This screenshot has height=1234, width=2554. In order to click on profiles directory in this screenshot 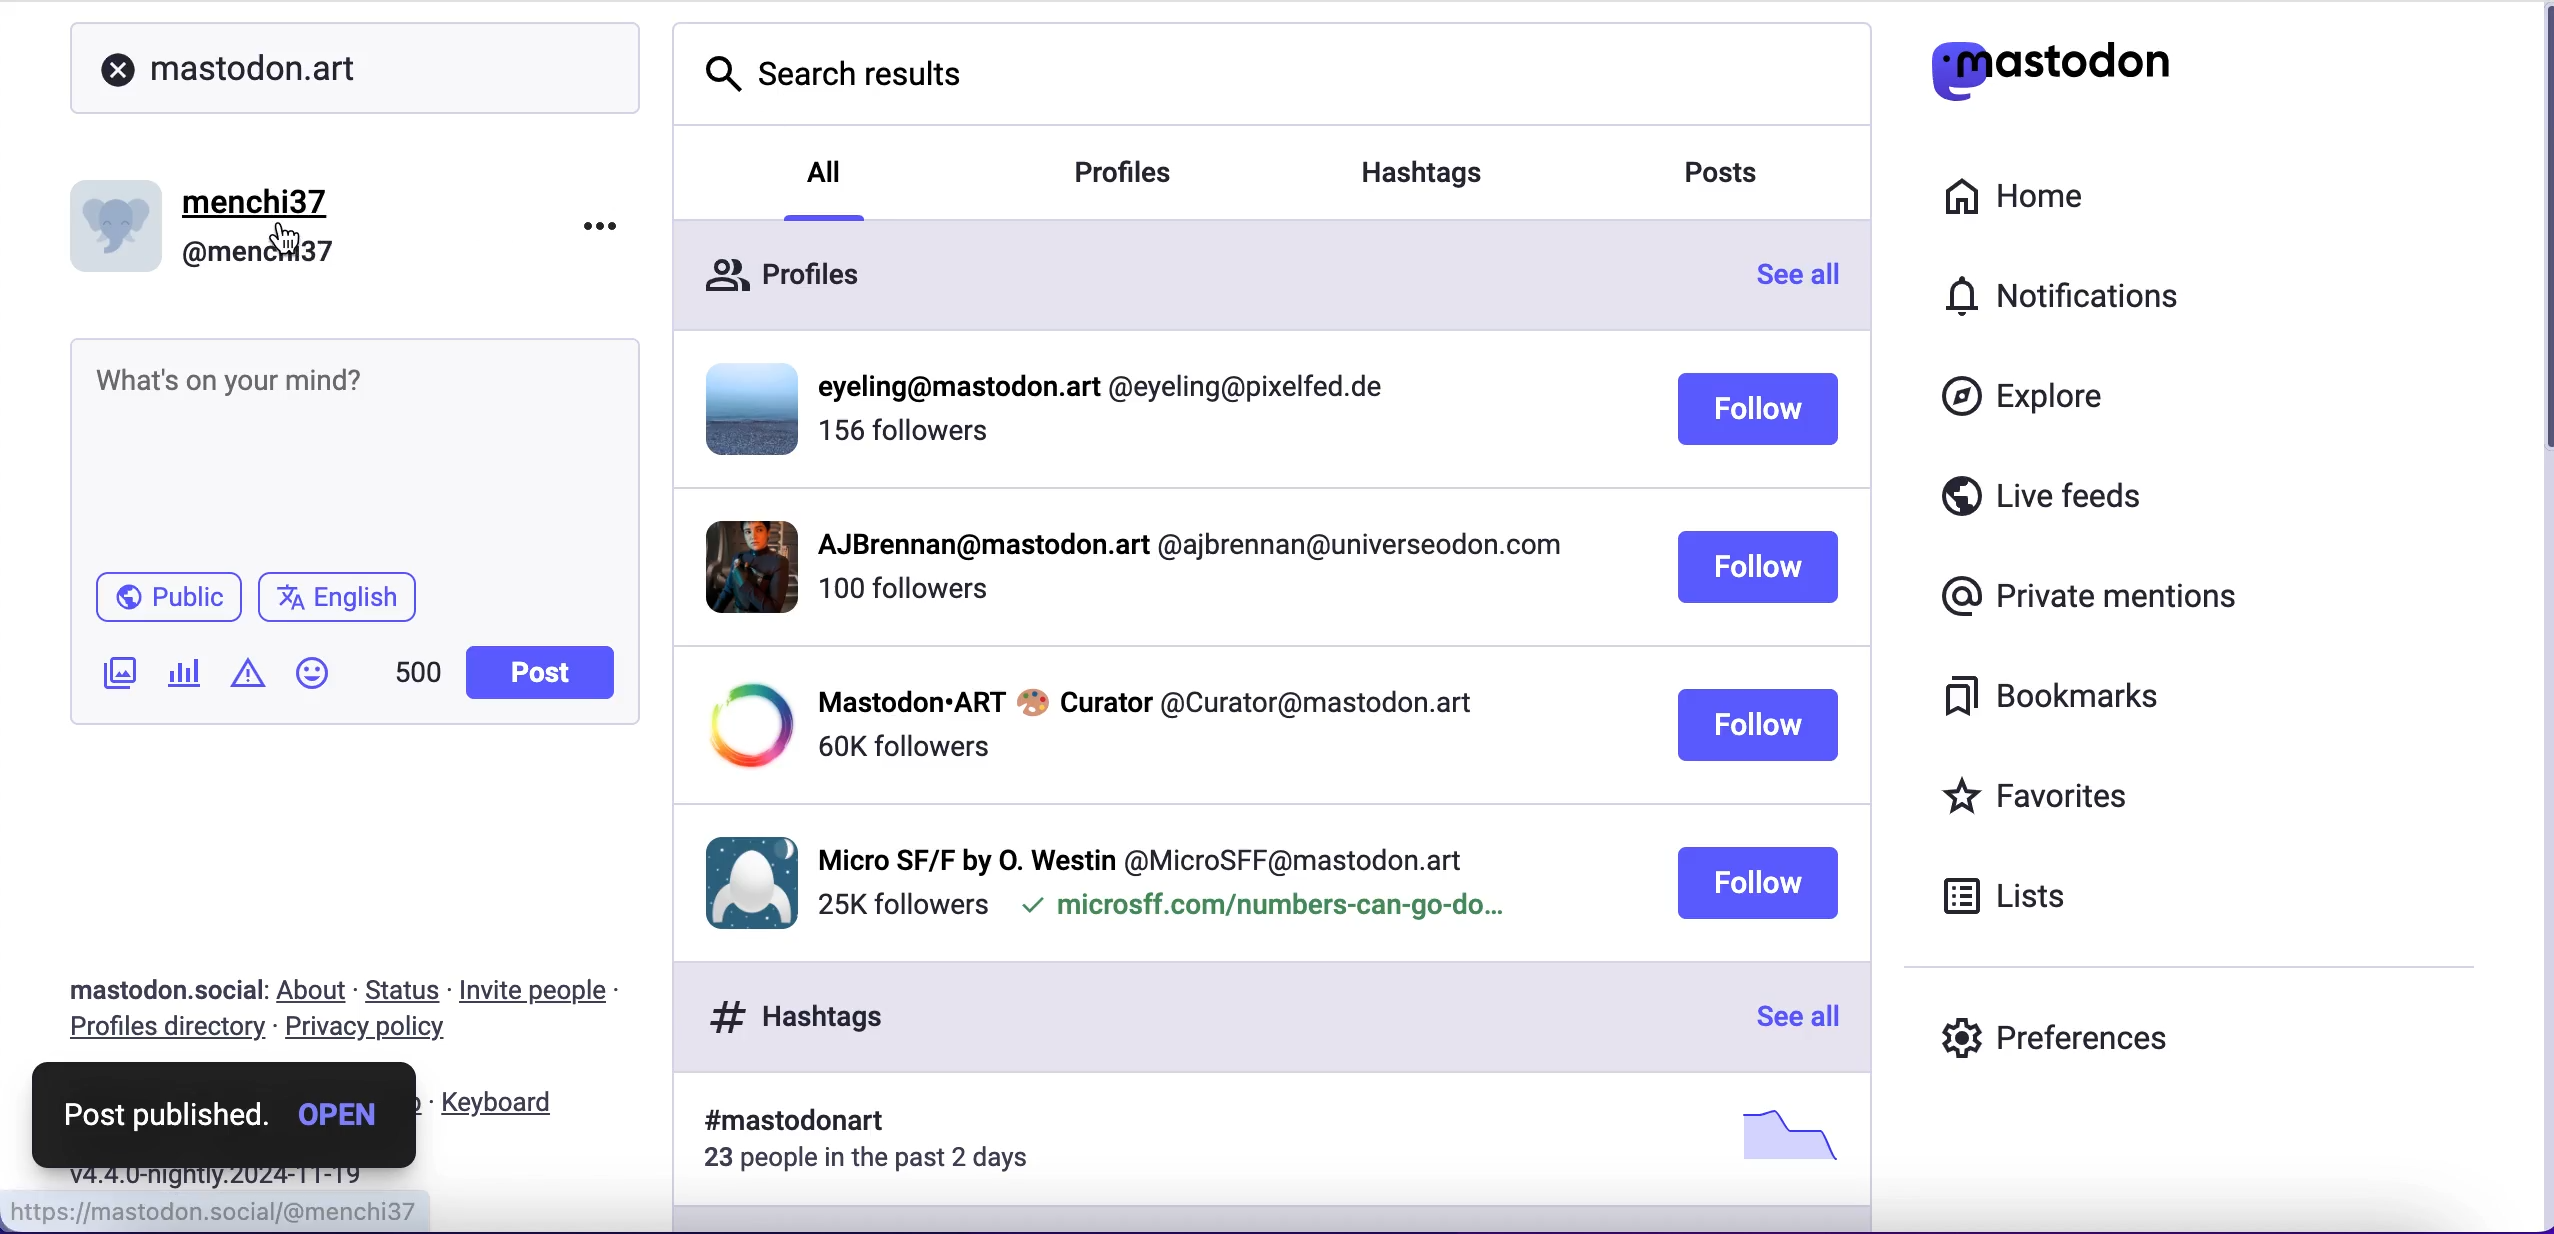, I will do `click(160, 1030)`.